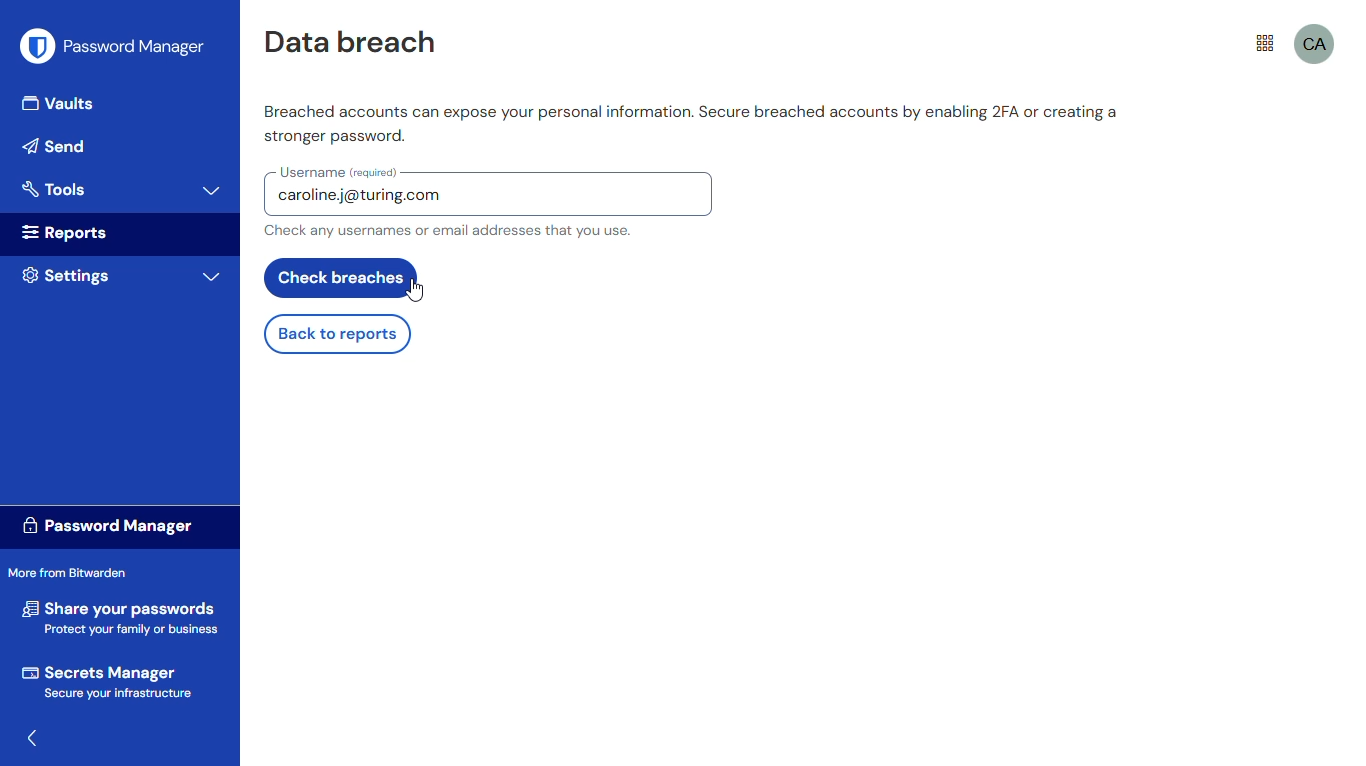  What do you see at coordinates (364, 198) in the screenshot?
I see `caroline.j@turing.com` at bounding box center [364, 198].